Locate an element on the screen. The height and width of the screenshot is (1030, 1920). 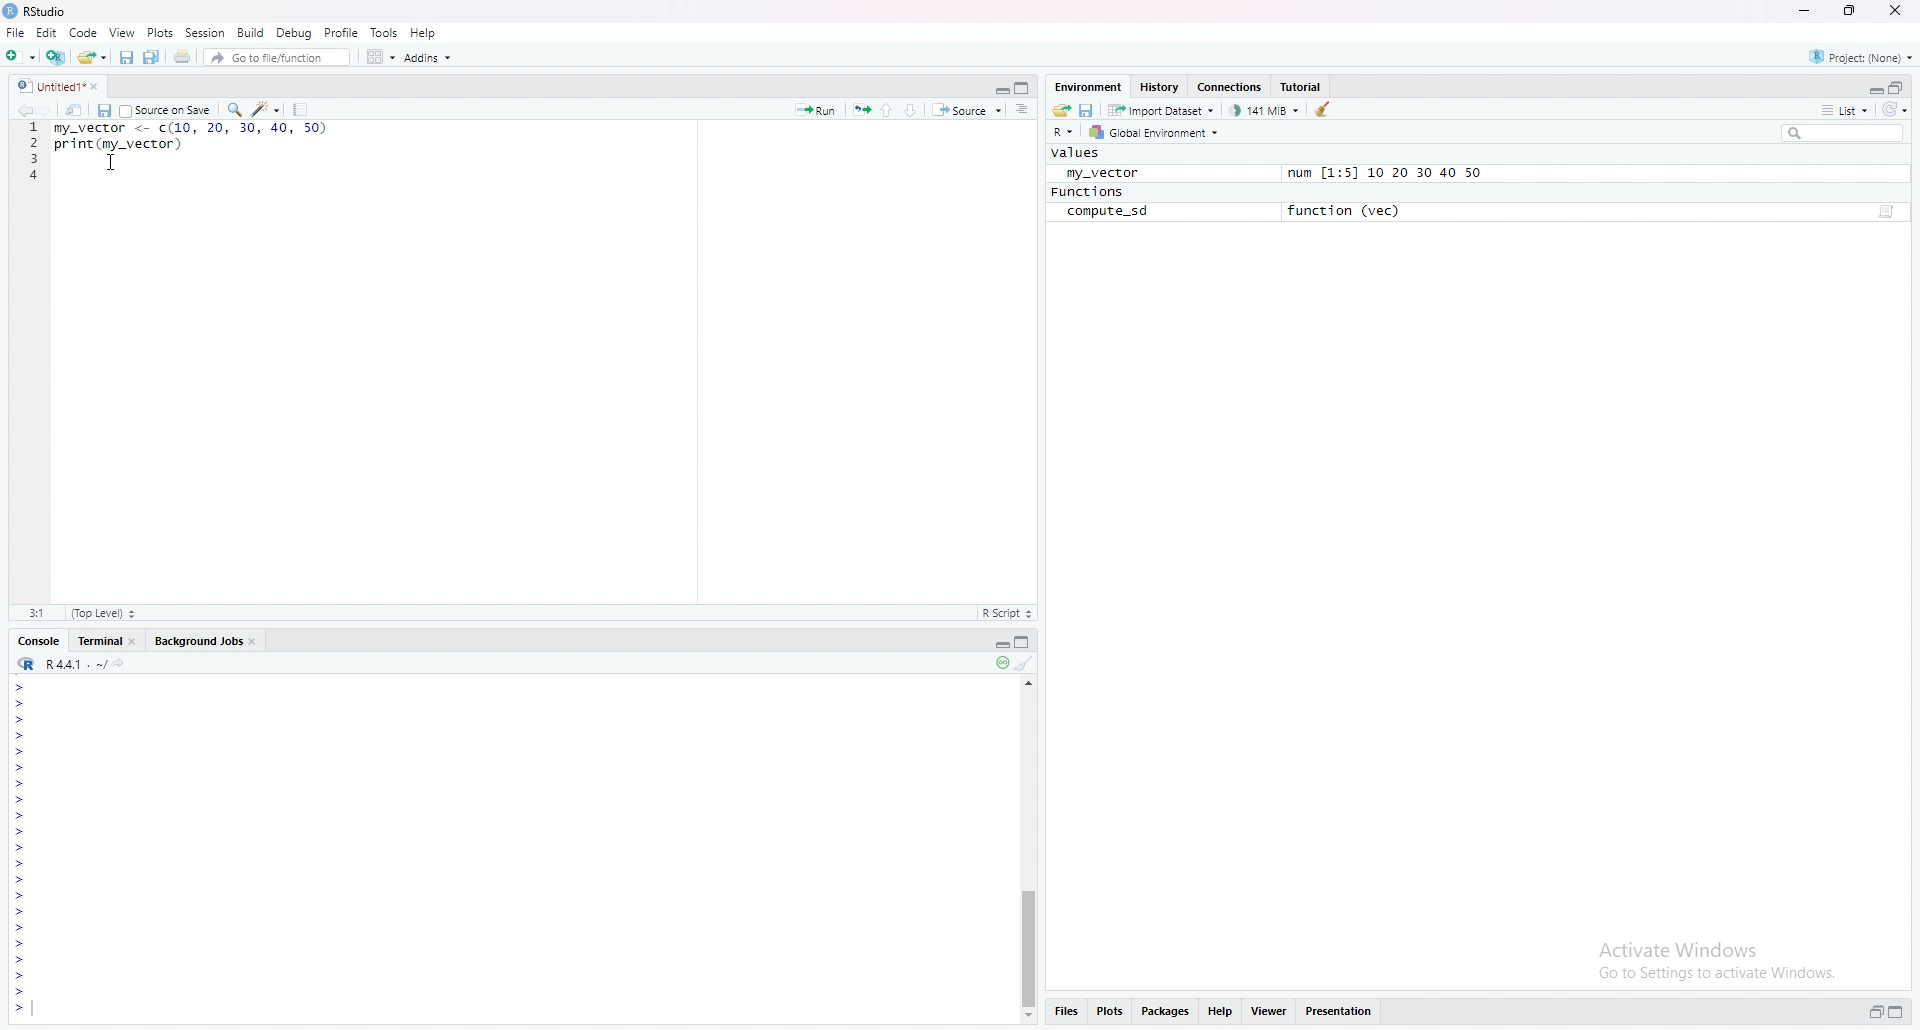
Load workspace is located at coordinates (1062, 109).